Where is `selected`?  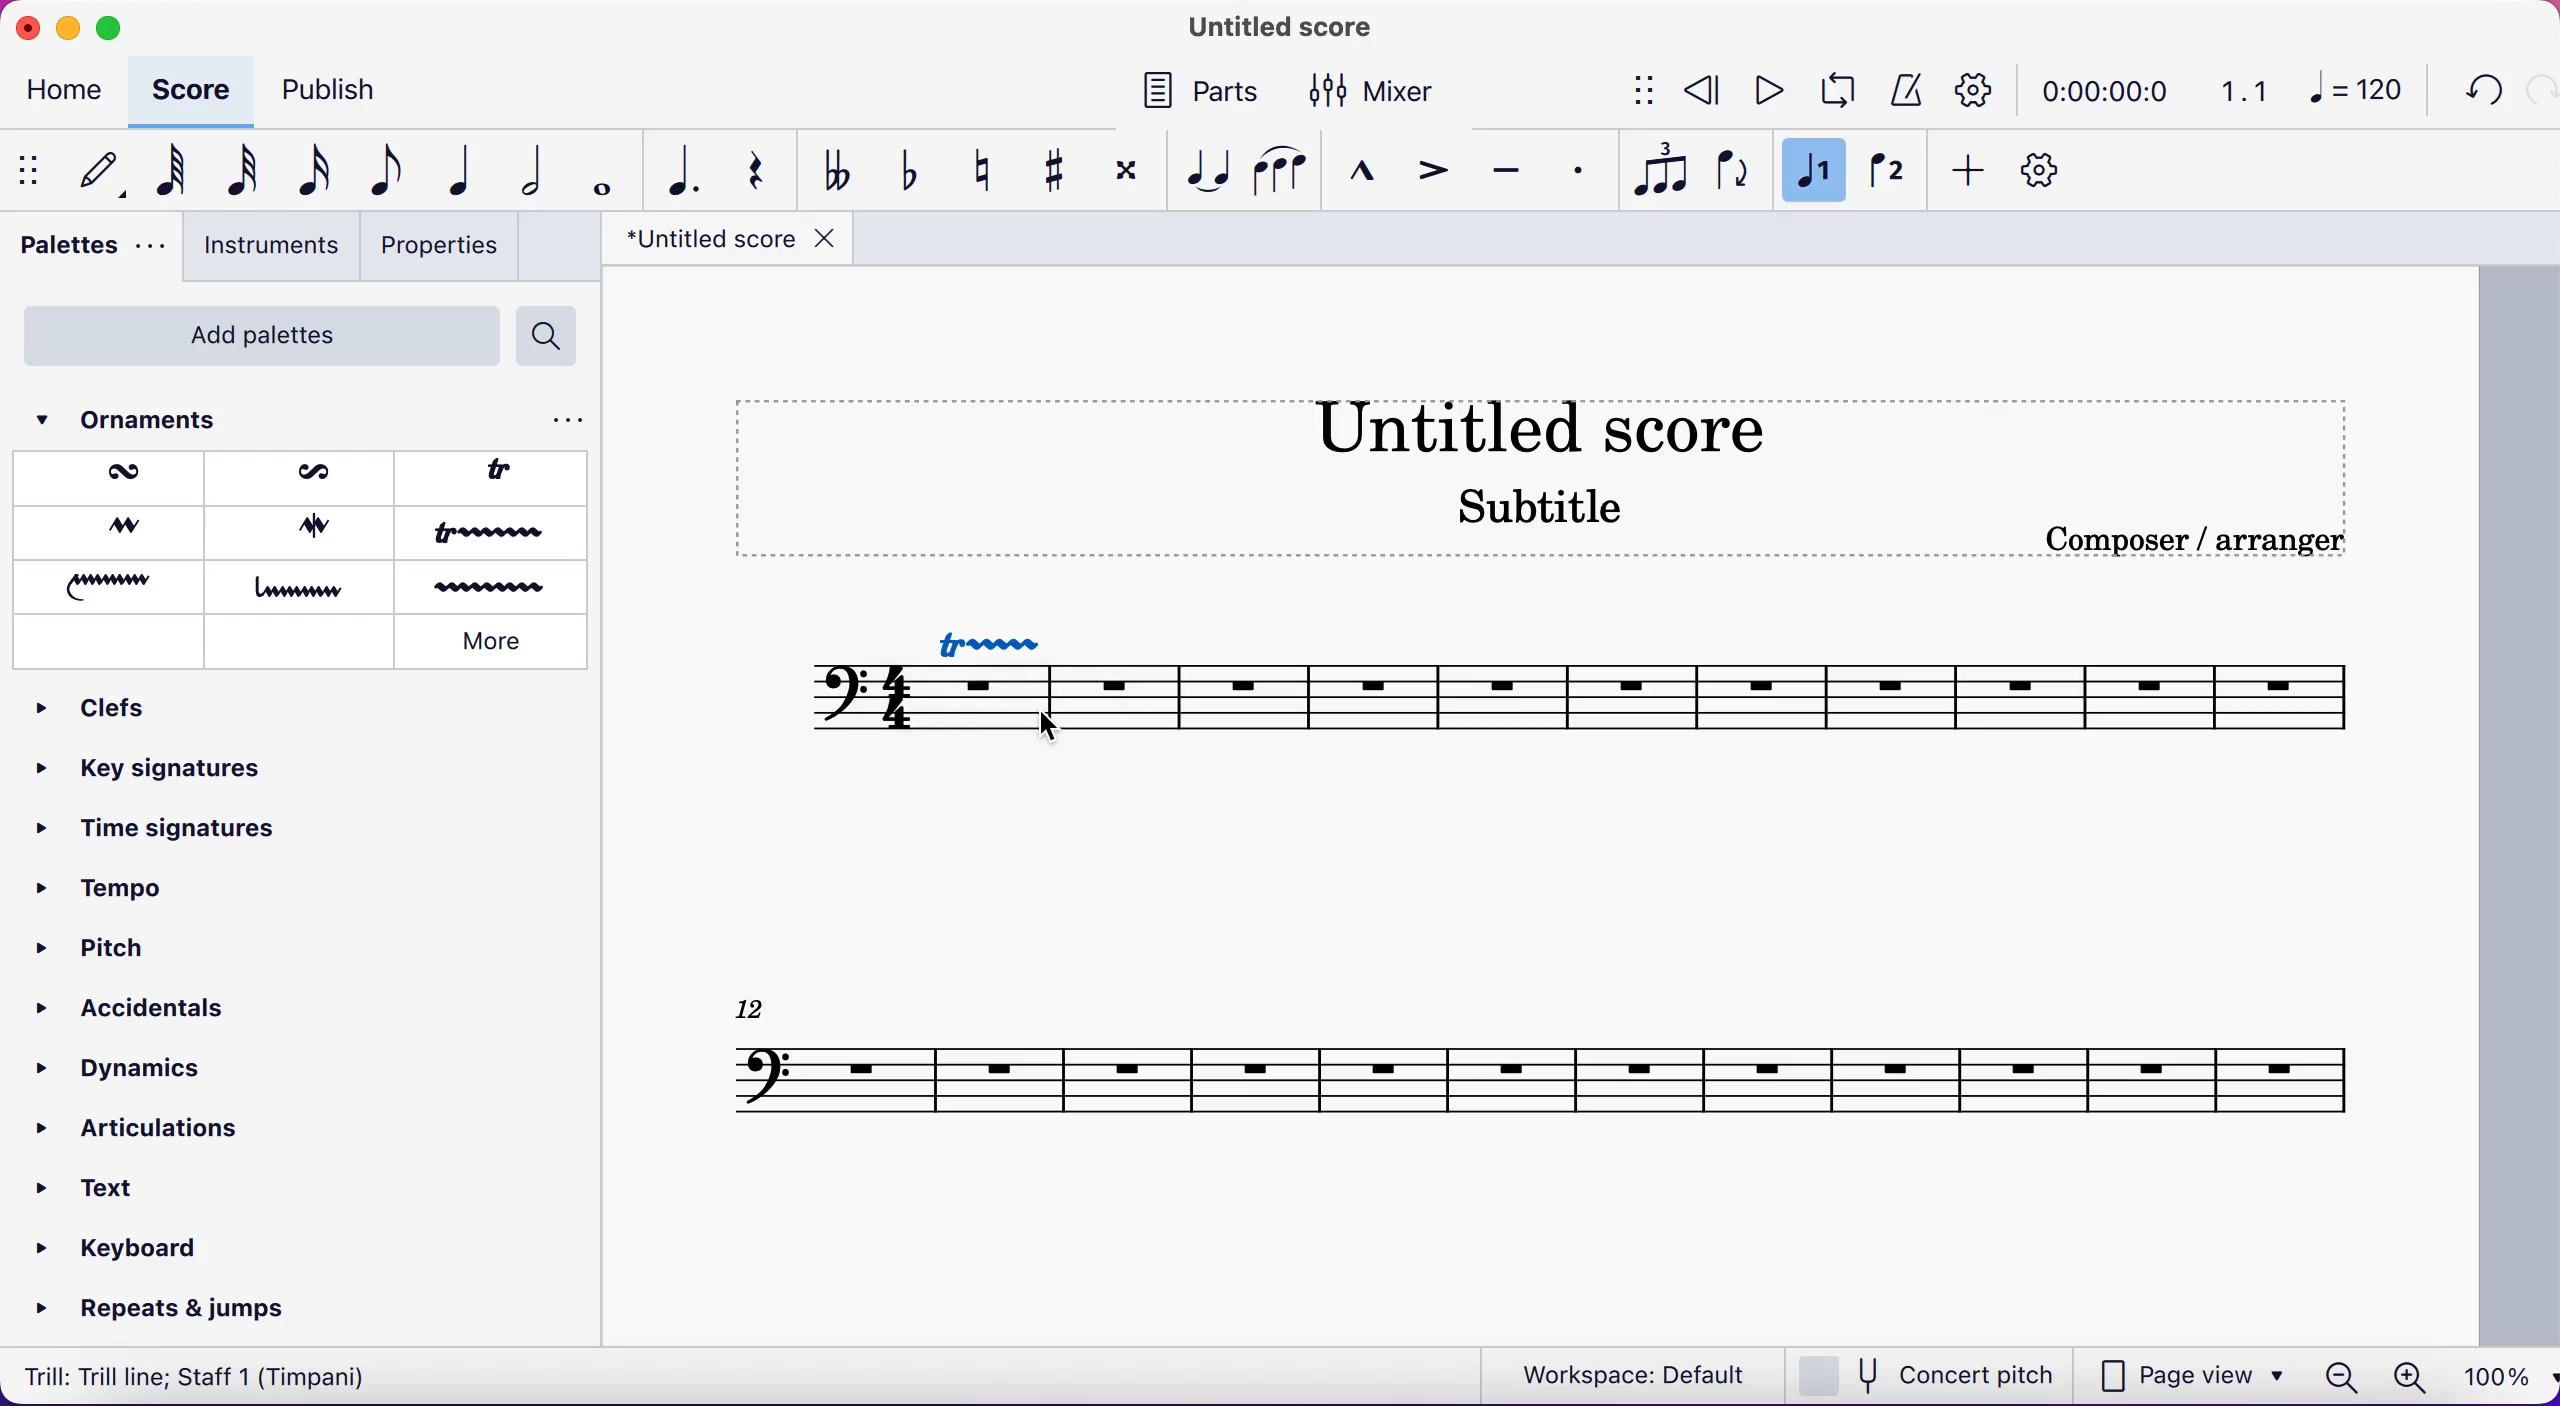 selected is located at coordinates (1814, 172).